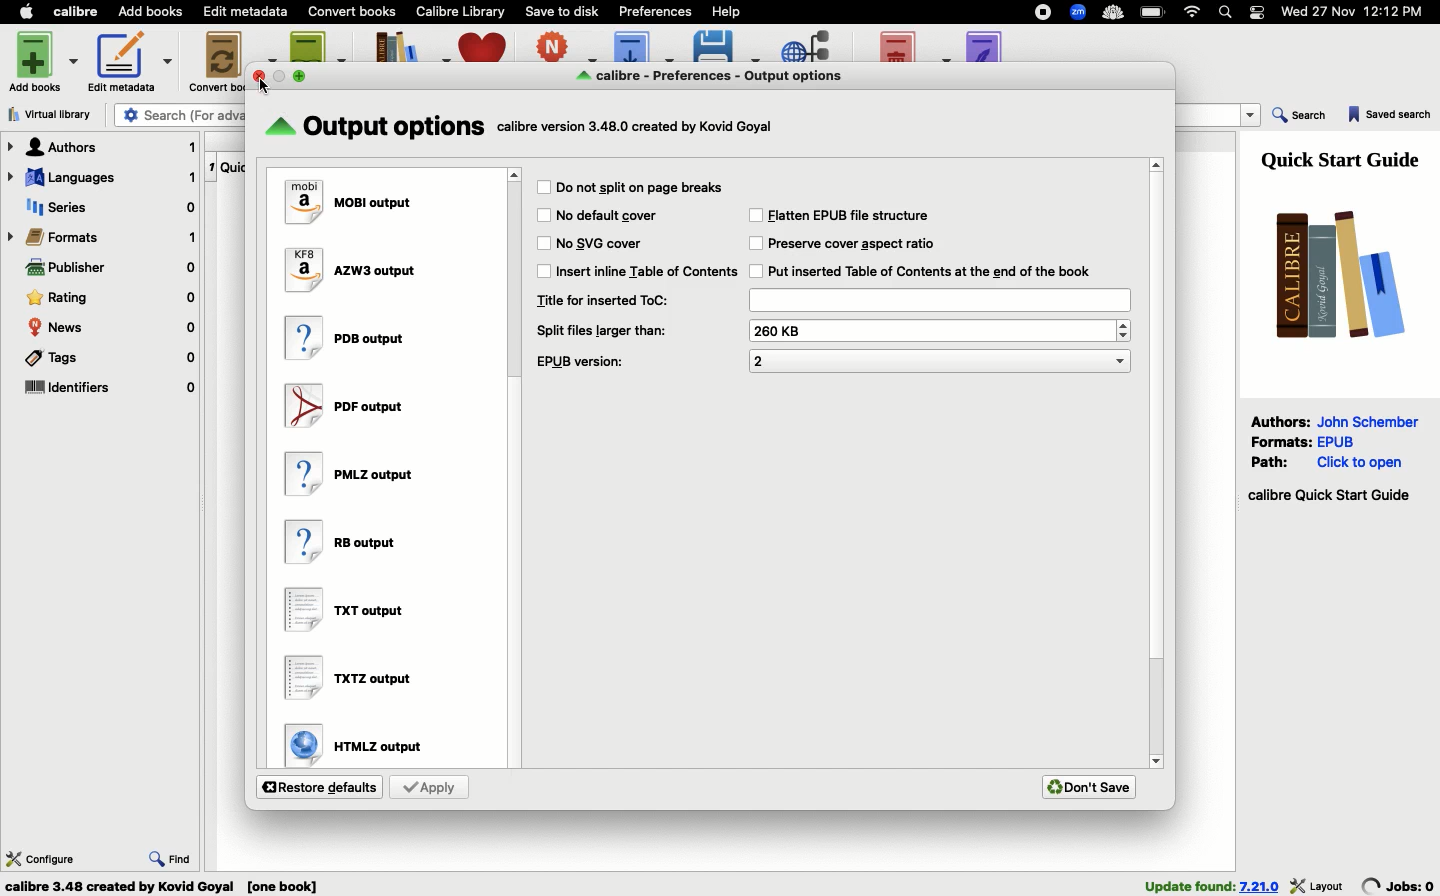 The height and width of the screenshot is (896, 1440). What do you see at coordinates (1252, 116) in the screenshot?
I see `dropdown` at bounding box center [1252, 116].